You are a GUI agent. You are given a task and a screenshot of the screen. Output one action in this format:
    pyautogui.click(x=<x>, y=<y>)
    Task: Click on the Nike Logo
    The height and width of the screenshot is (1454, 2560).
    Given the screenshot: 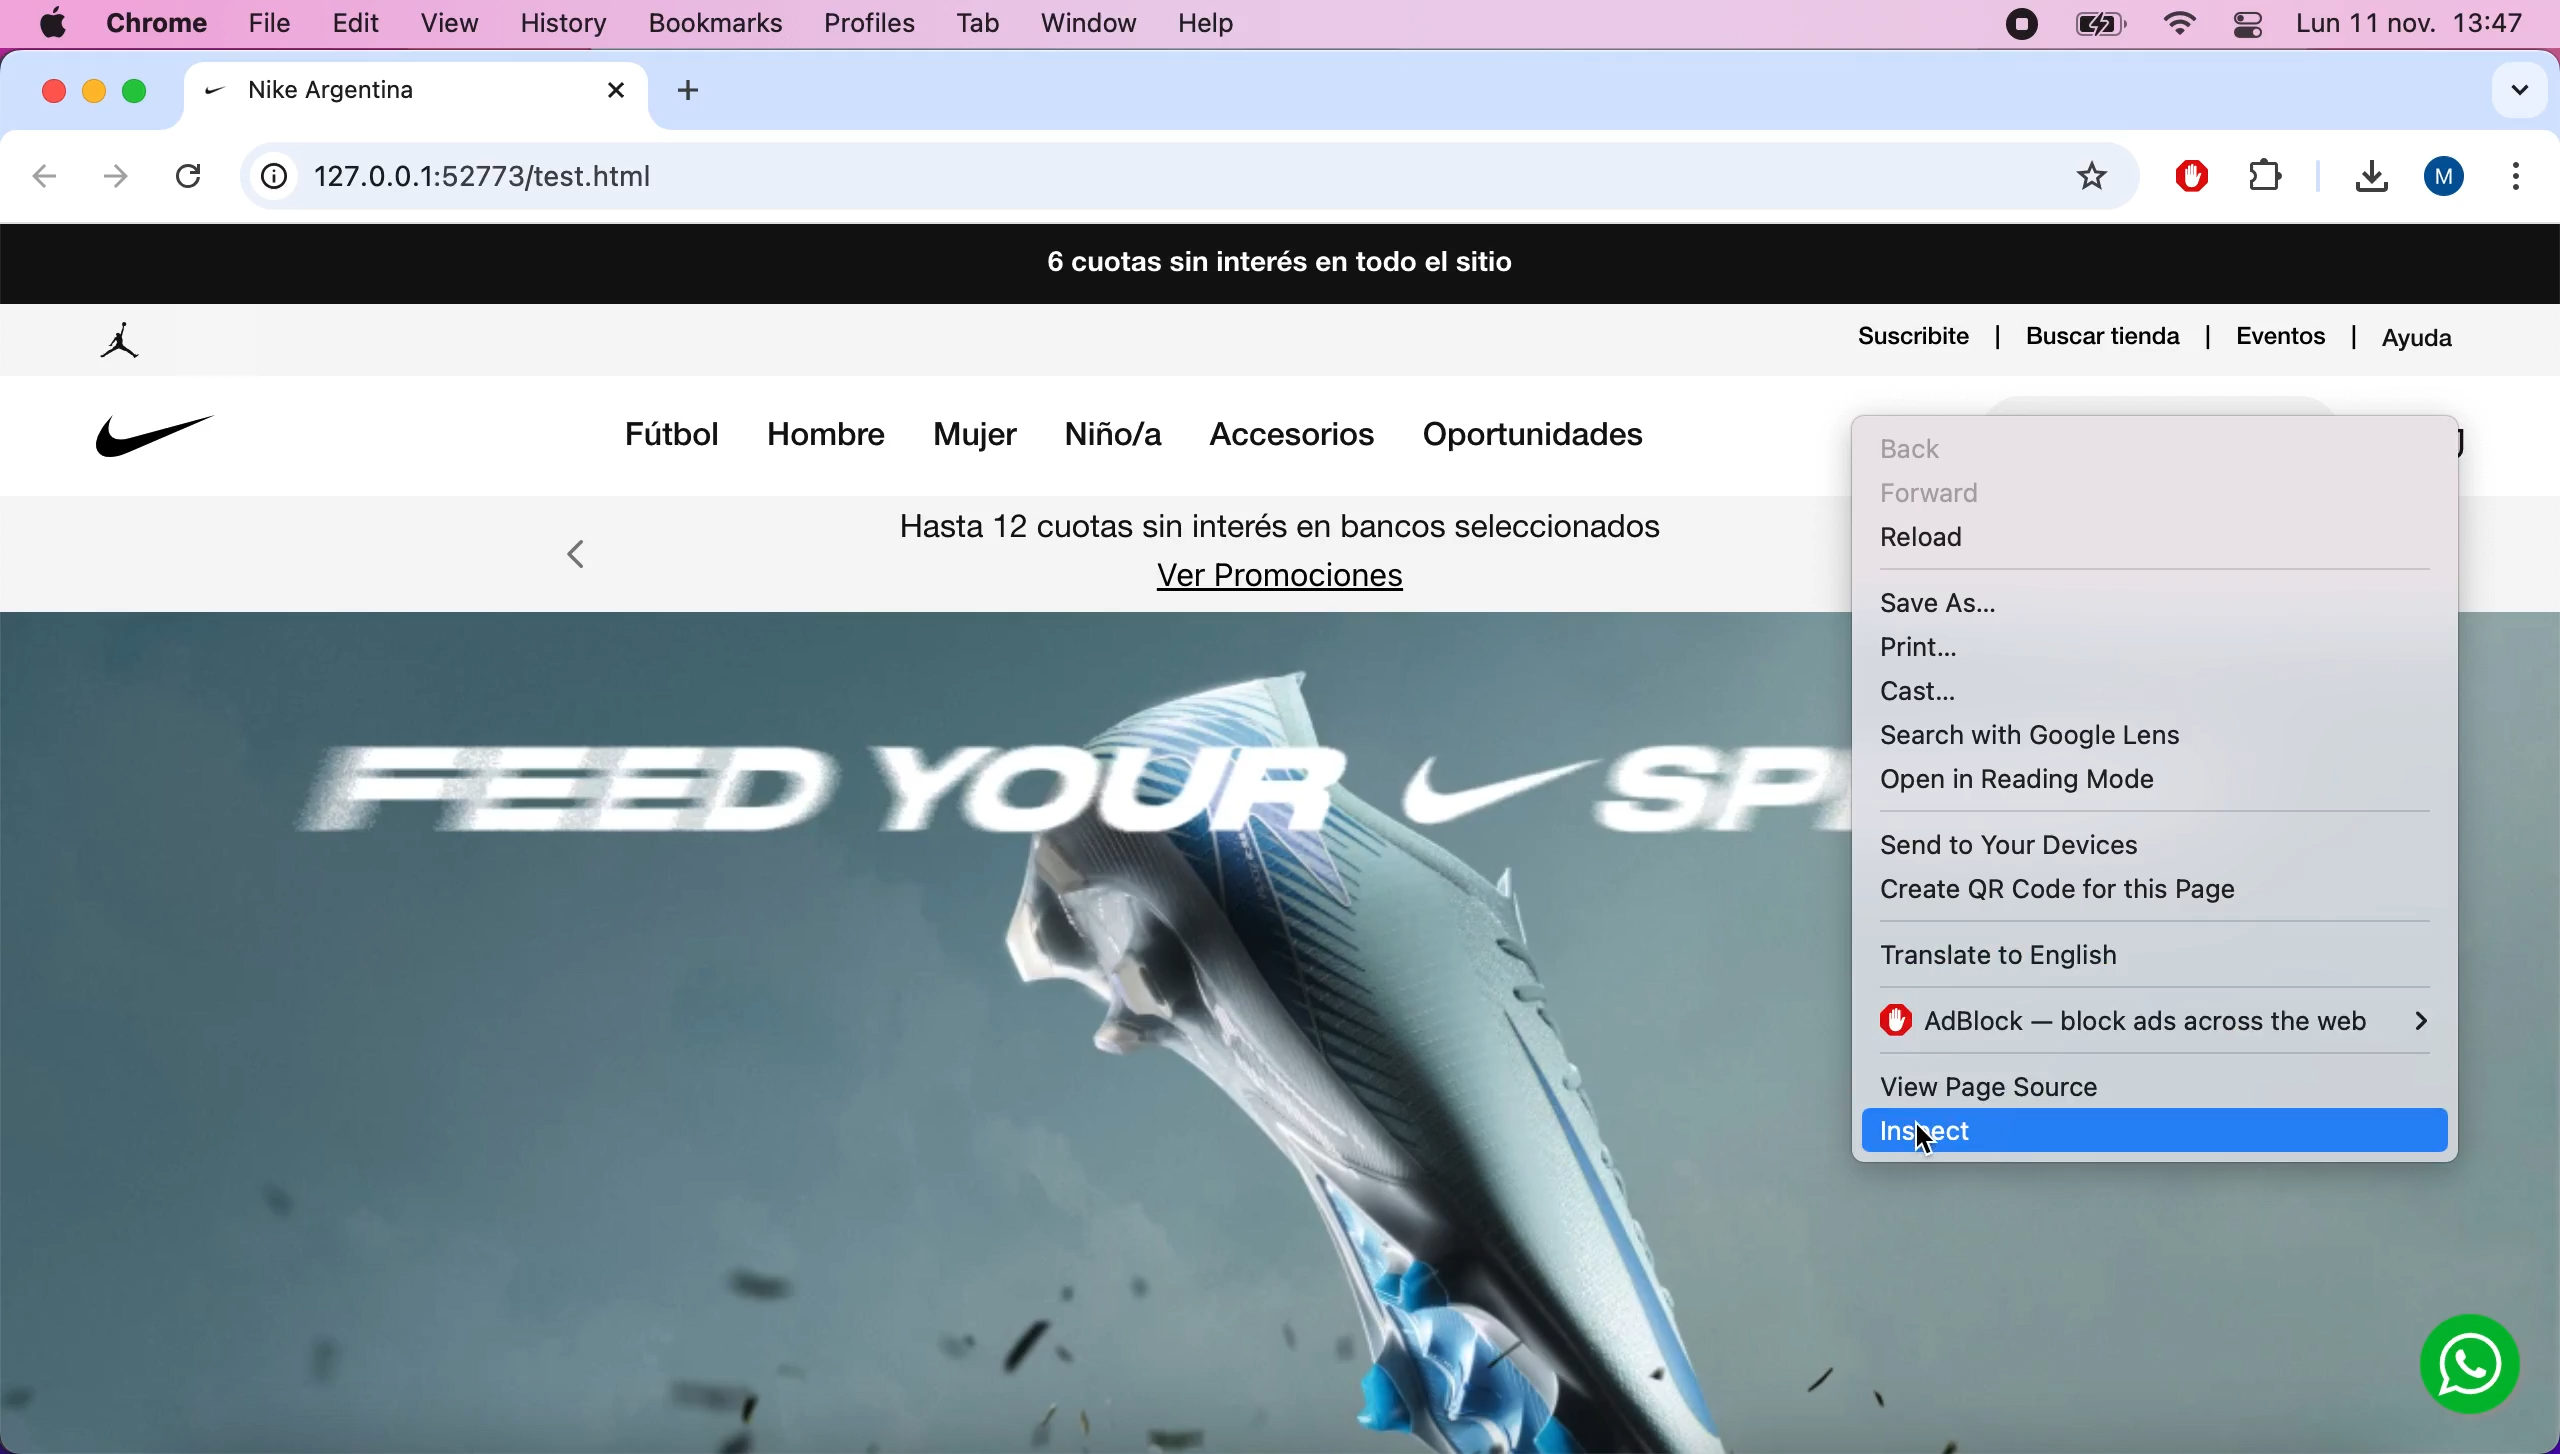 What is the action you would take?
    pyautogui.click(x=148, y=437)
    